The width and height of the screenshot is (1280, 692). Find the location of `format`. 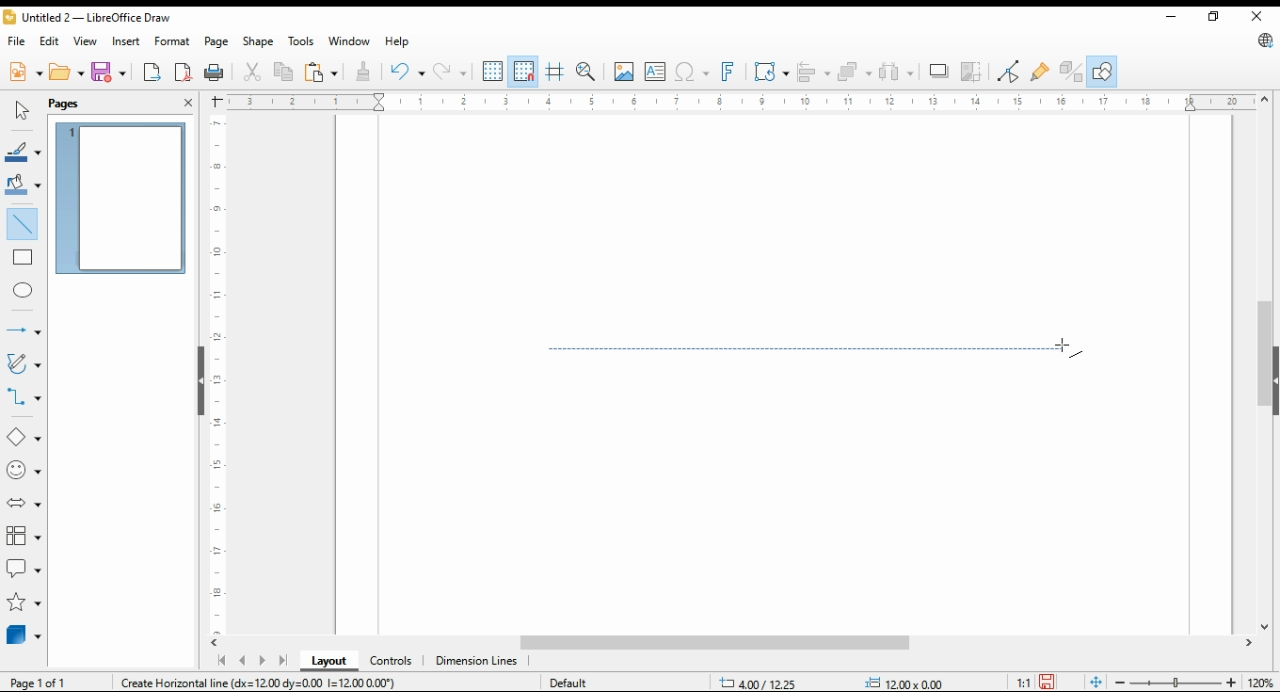

format is located at coordinates (174, 43).